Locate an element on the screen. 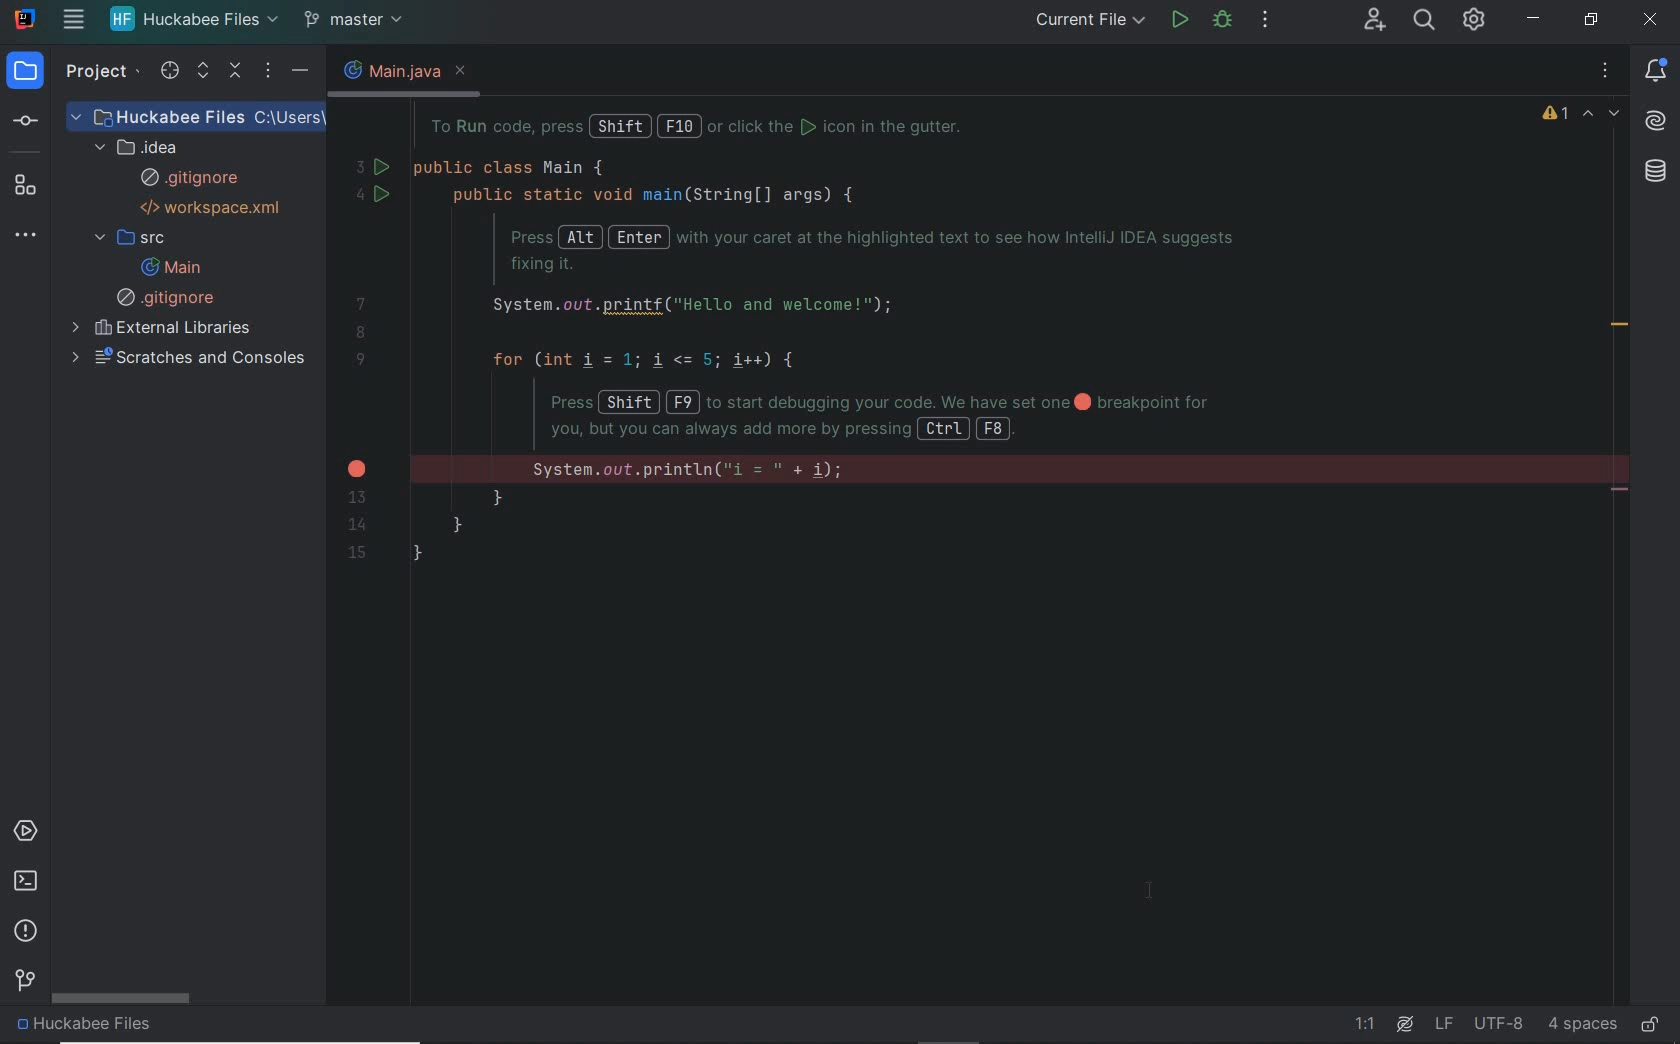 This screenshot has height=1044, width=1680. expand selected is located at coordinates (201, 73).